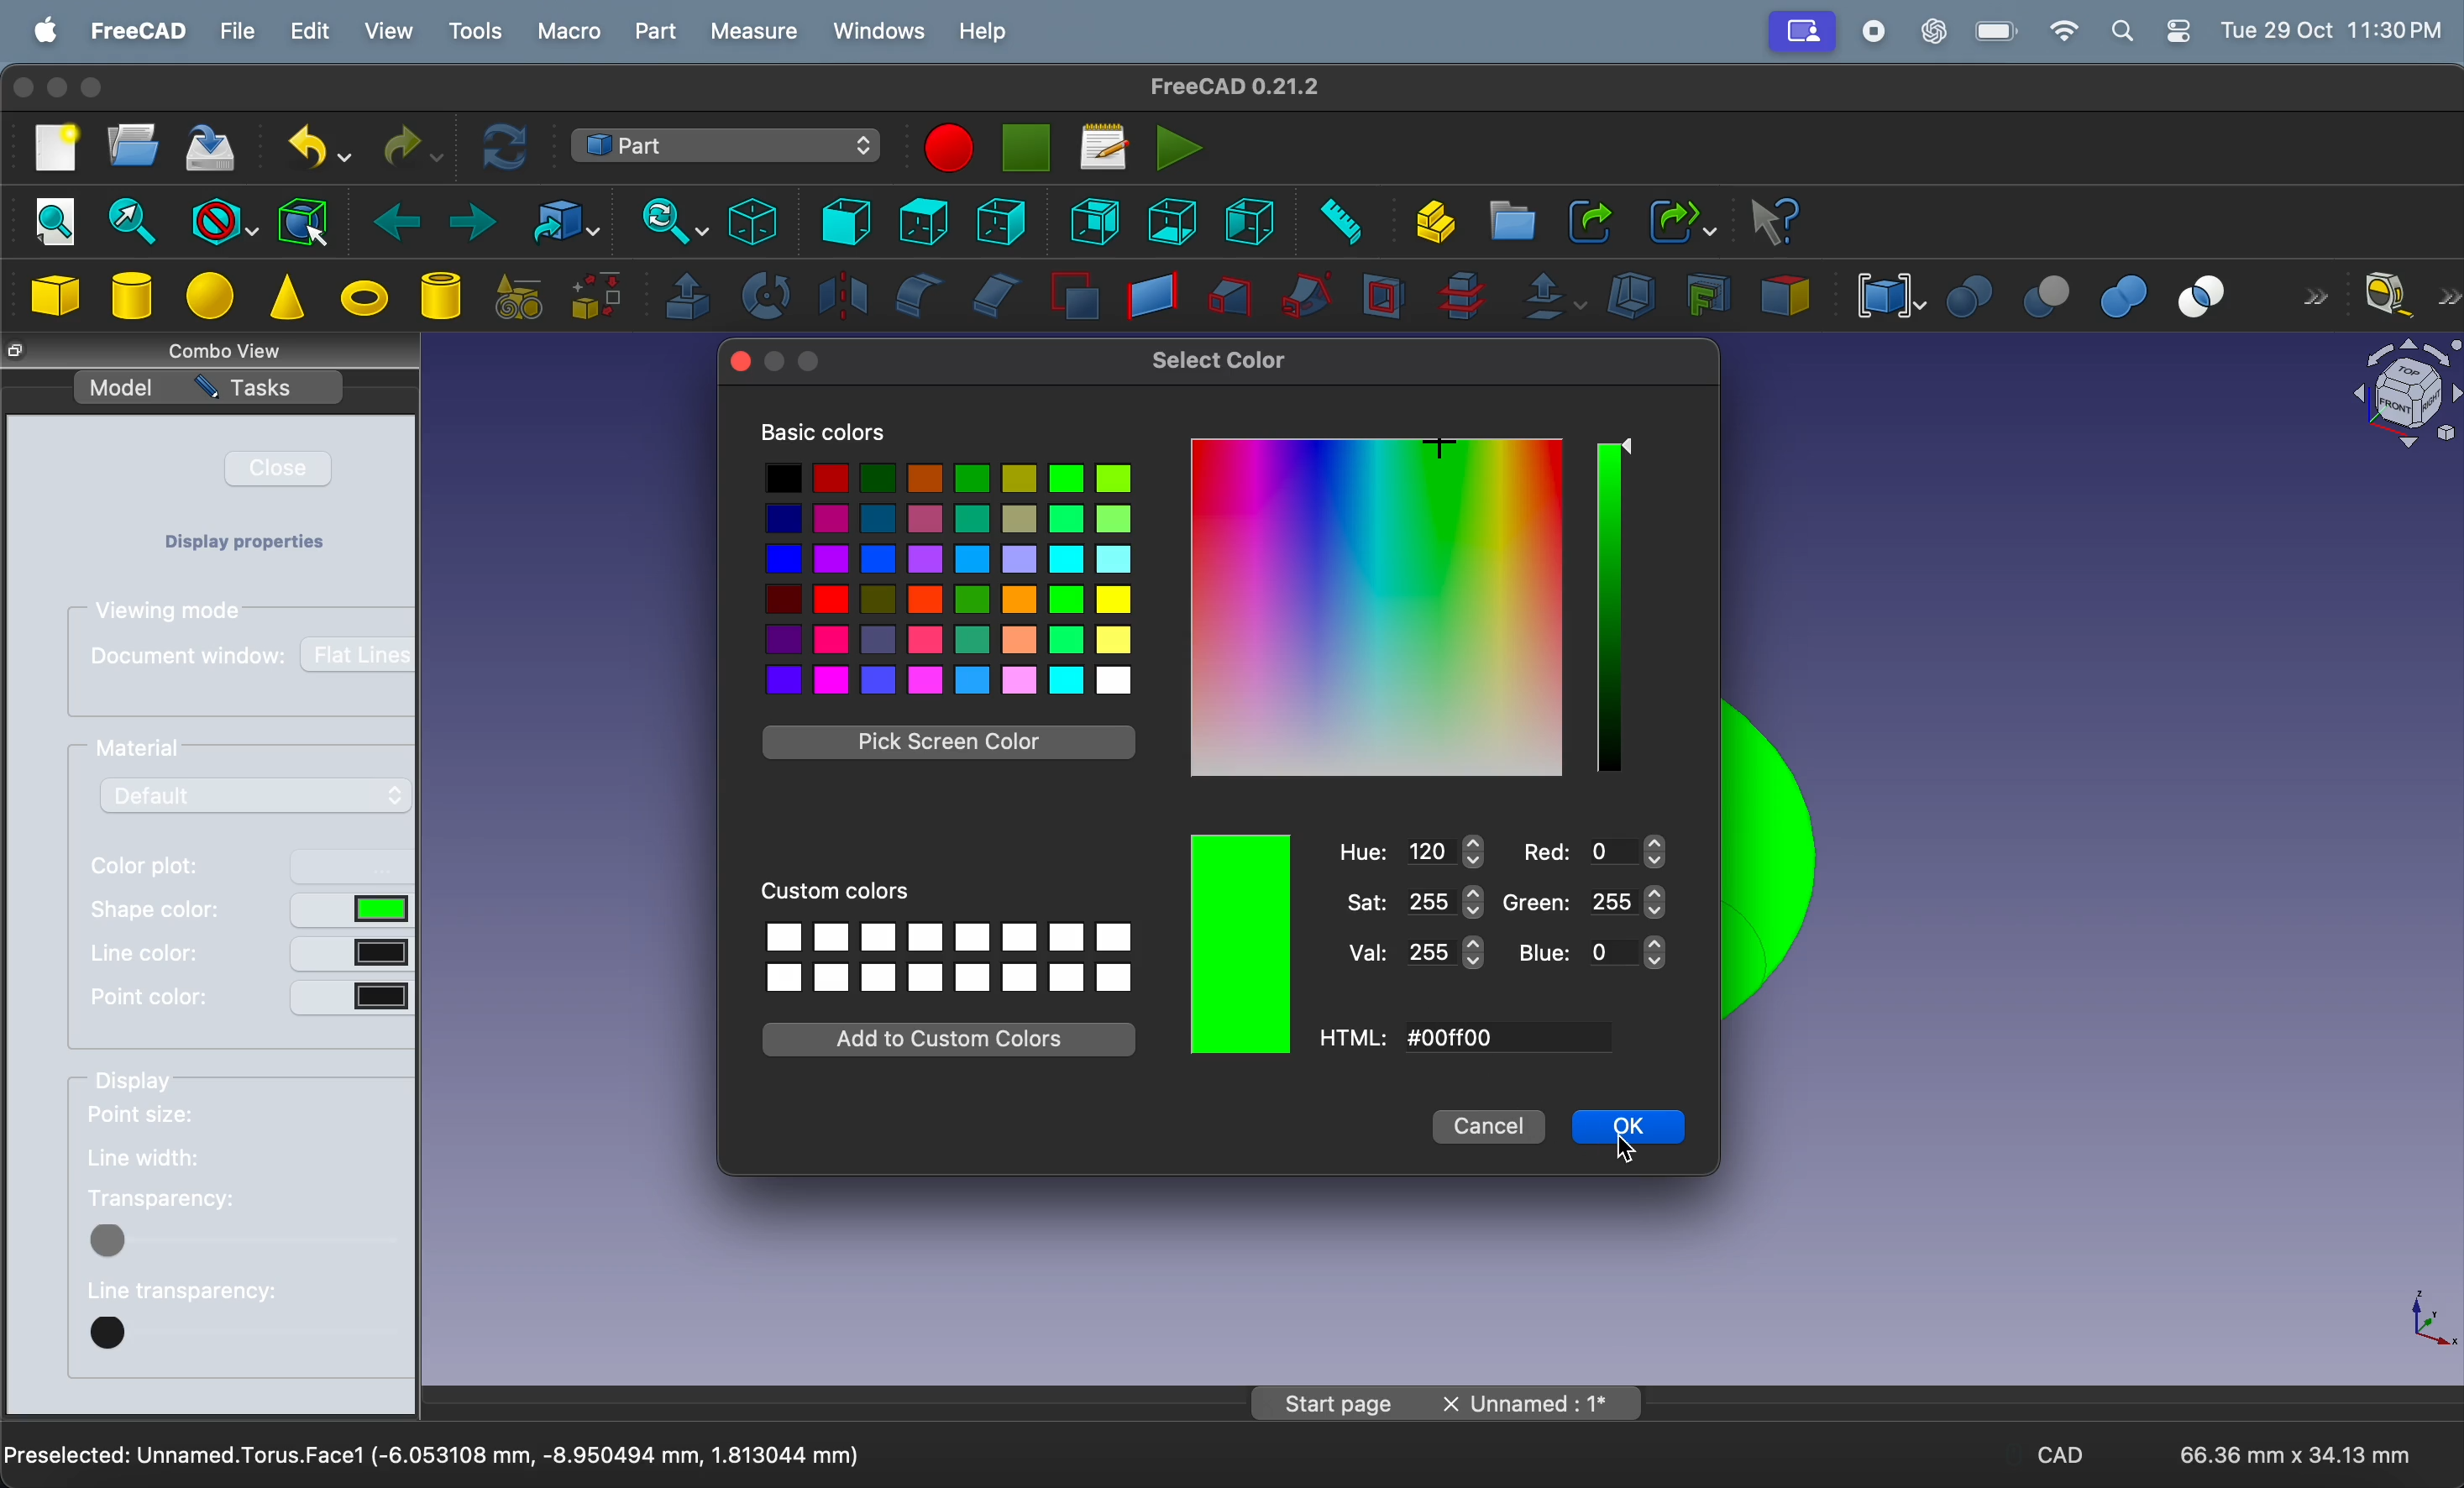 This screenshot has height=1488, width=2464. What do you see at coordinates (520, 298) in the screenshot?
I see `create primitives` at bounding box center [520, 298].